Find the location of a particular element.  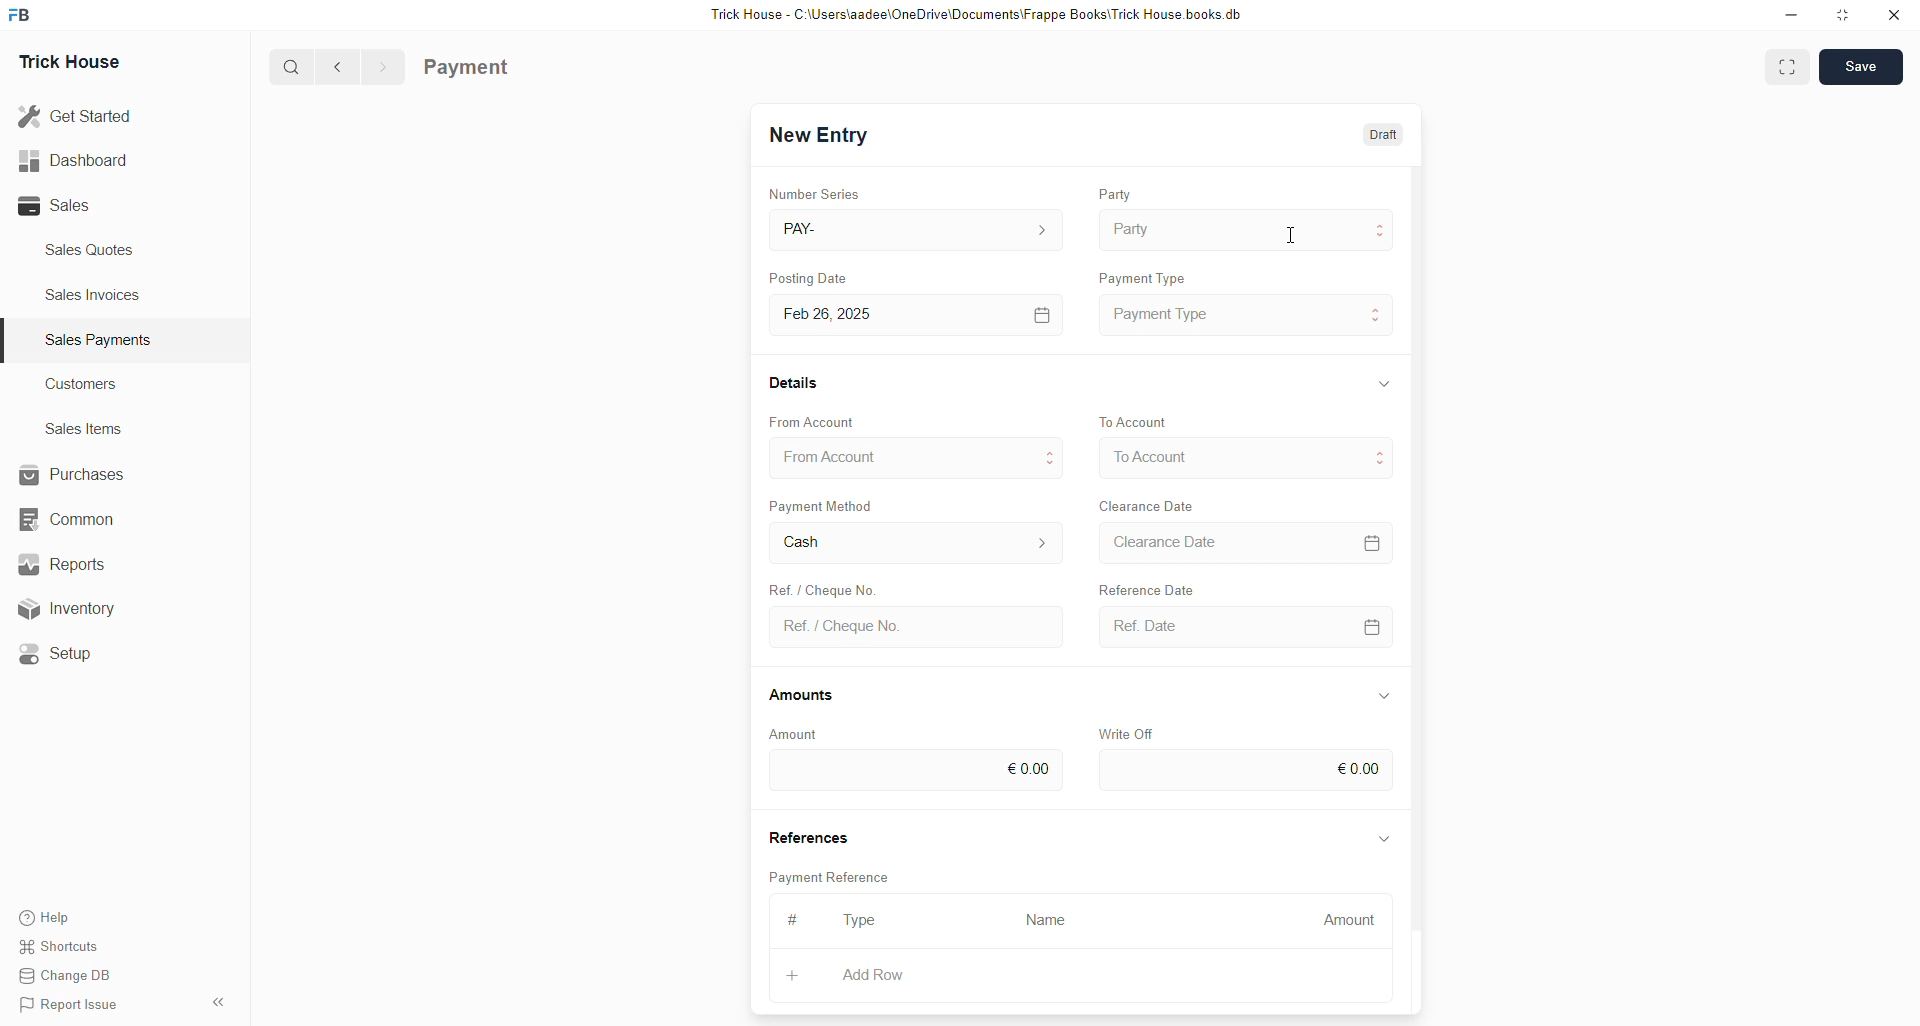

Sales is located at coordinates (60, 206).